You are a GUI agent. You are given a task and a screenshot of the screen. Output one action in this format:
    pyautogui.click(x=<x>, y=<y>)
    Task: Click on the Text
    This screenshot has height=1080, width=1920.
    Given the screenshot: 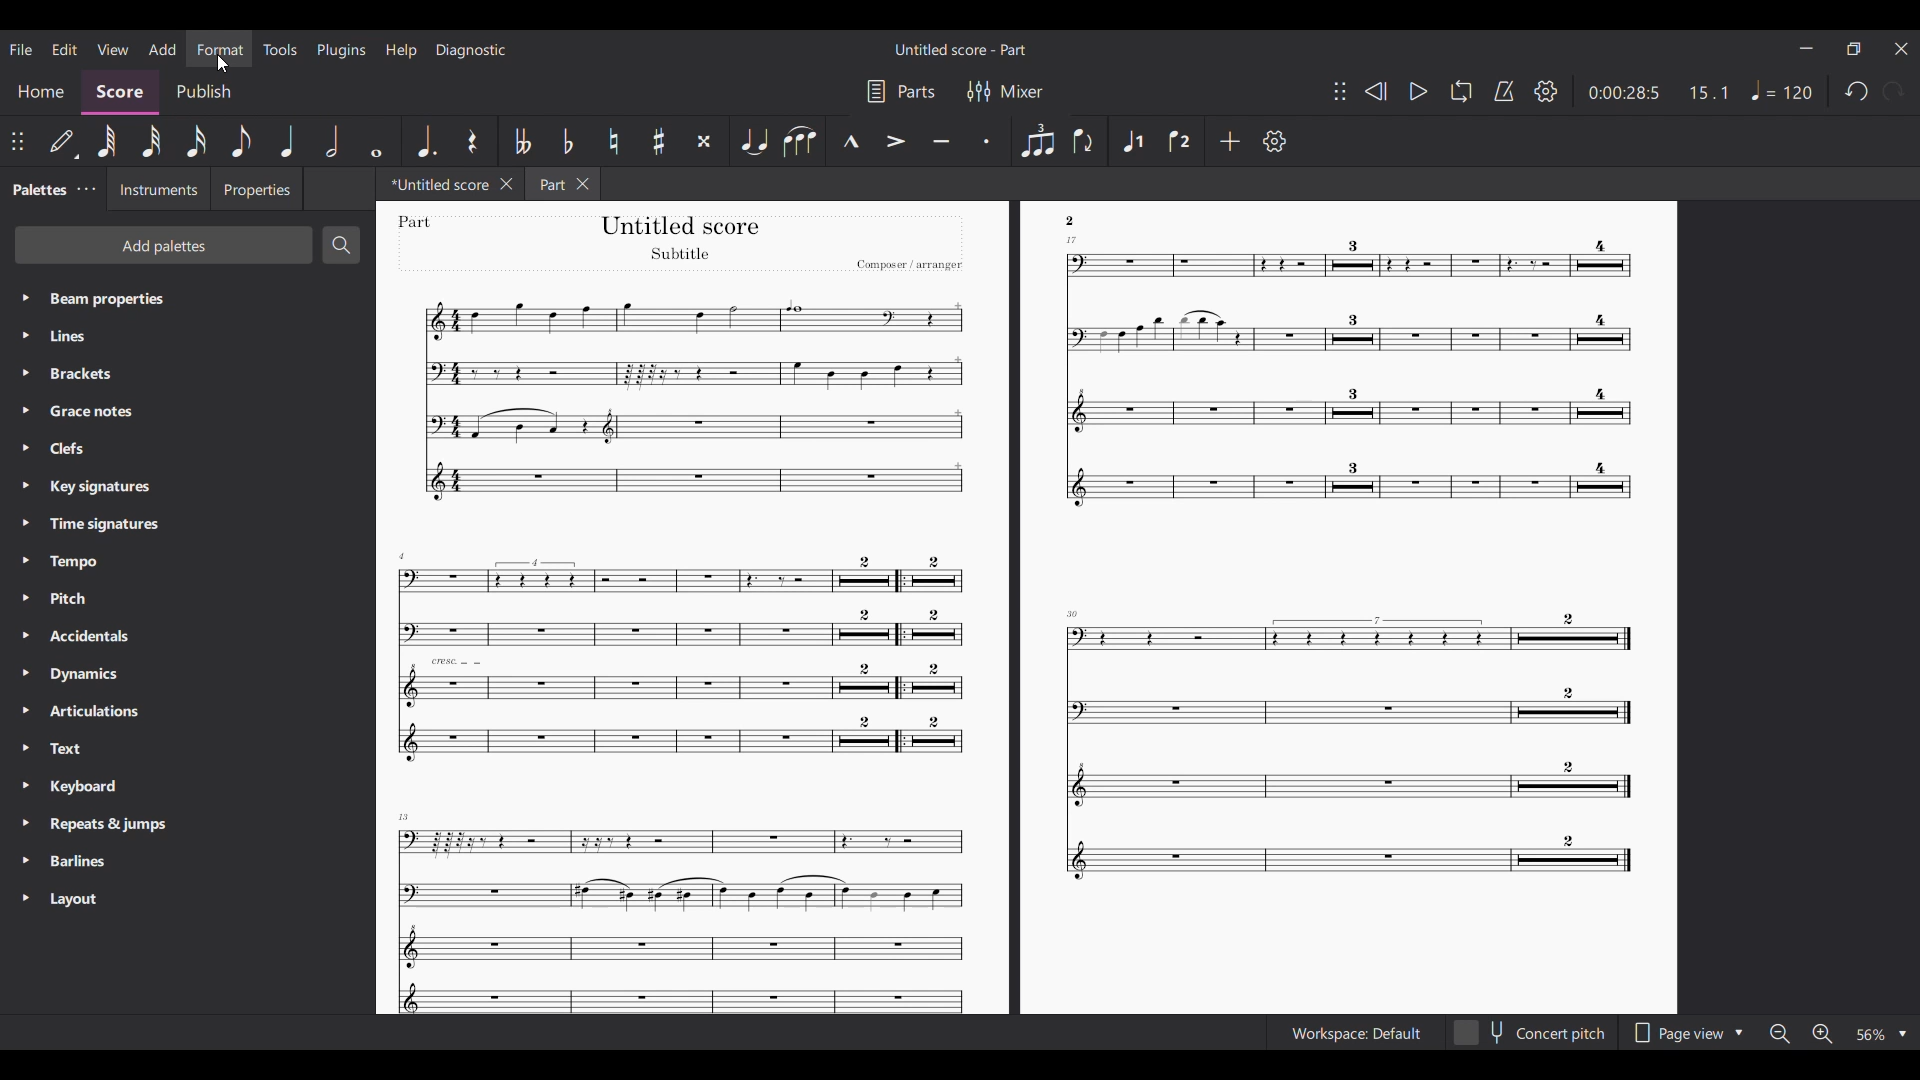 What is the action you would take?
    pyautogui.click(x=87, y=747)
    